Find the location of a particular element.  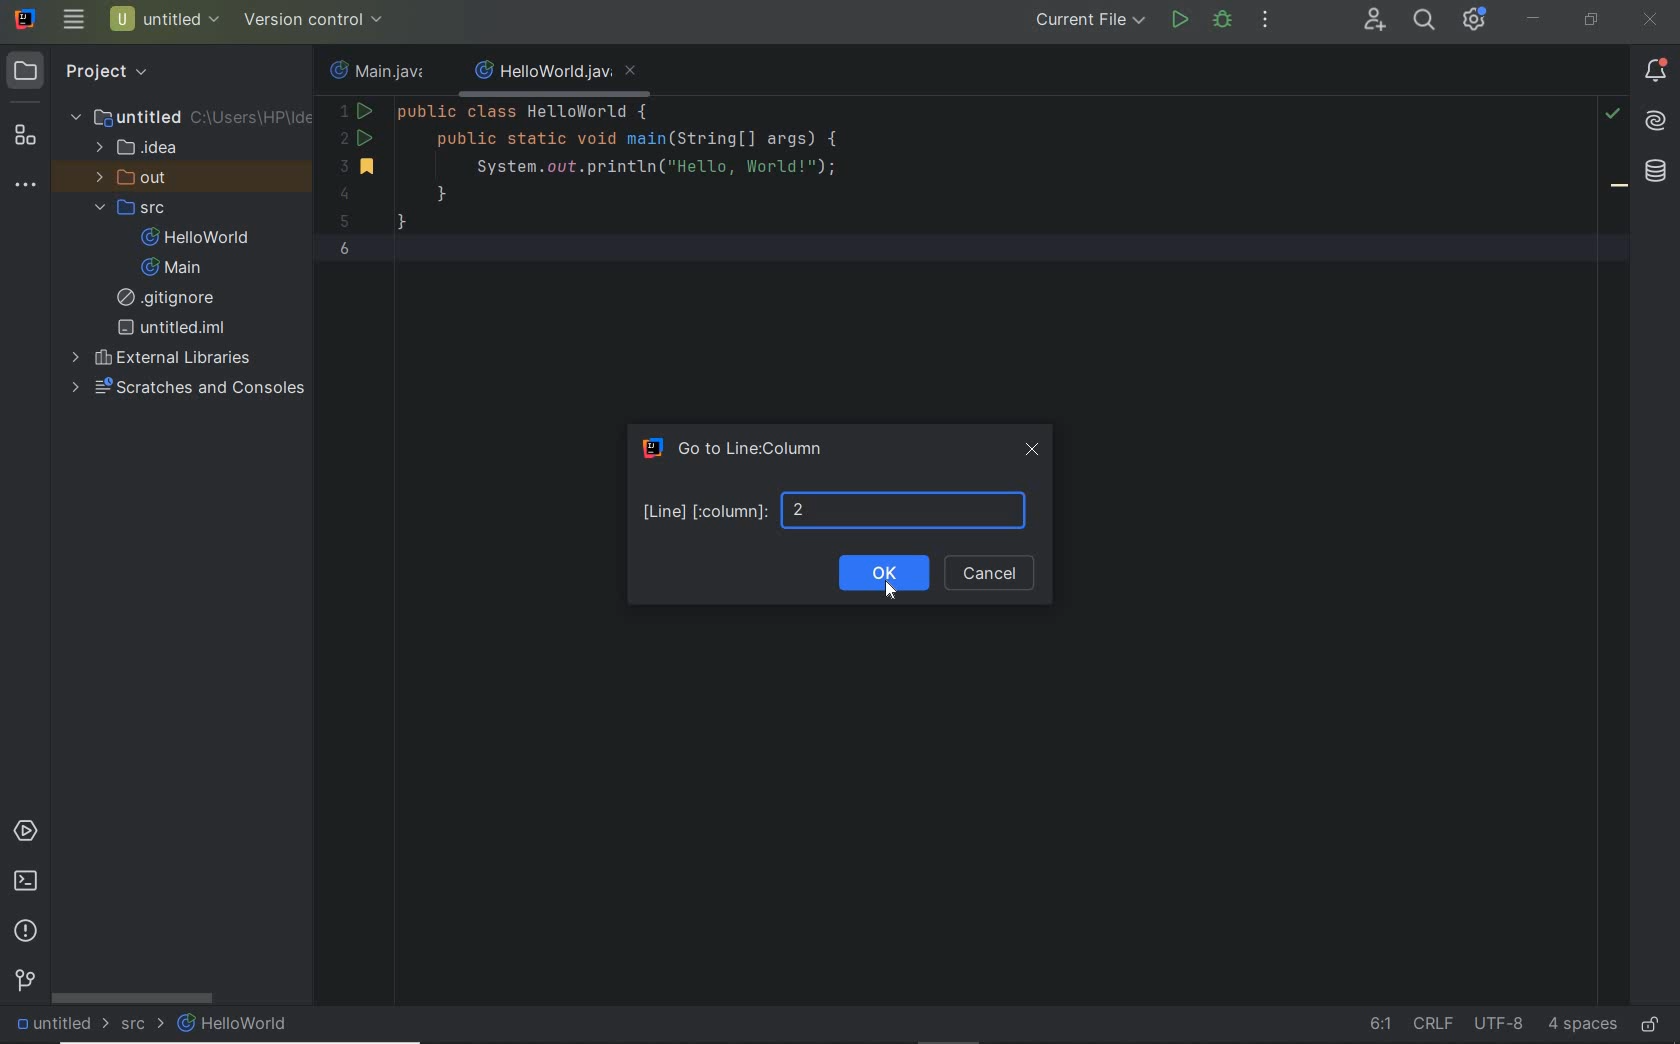

problems is located at coordinates (25, 933).